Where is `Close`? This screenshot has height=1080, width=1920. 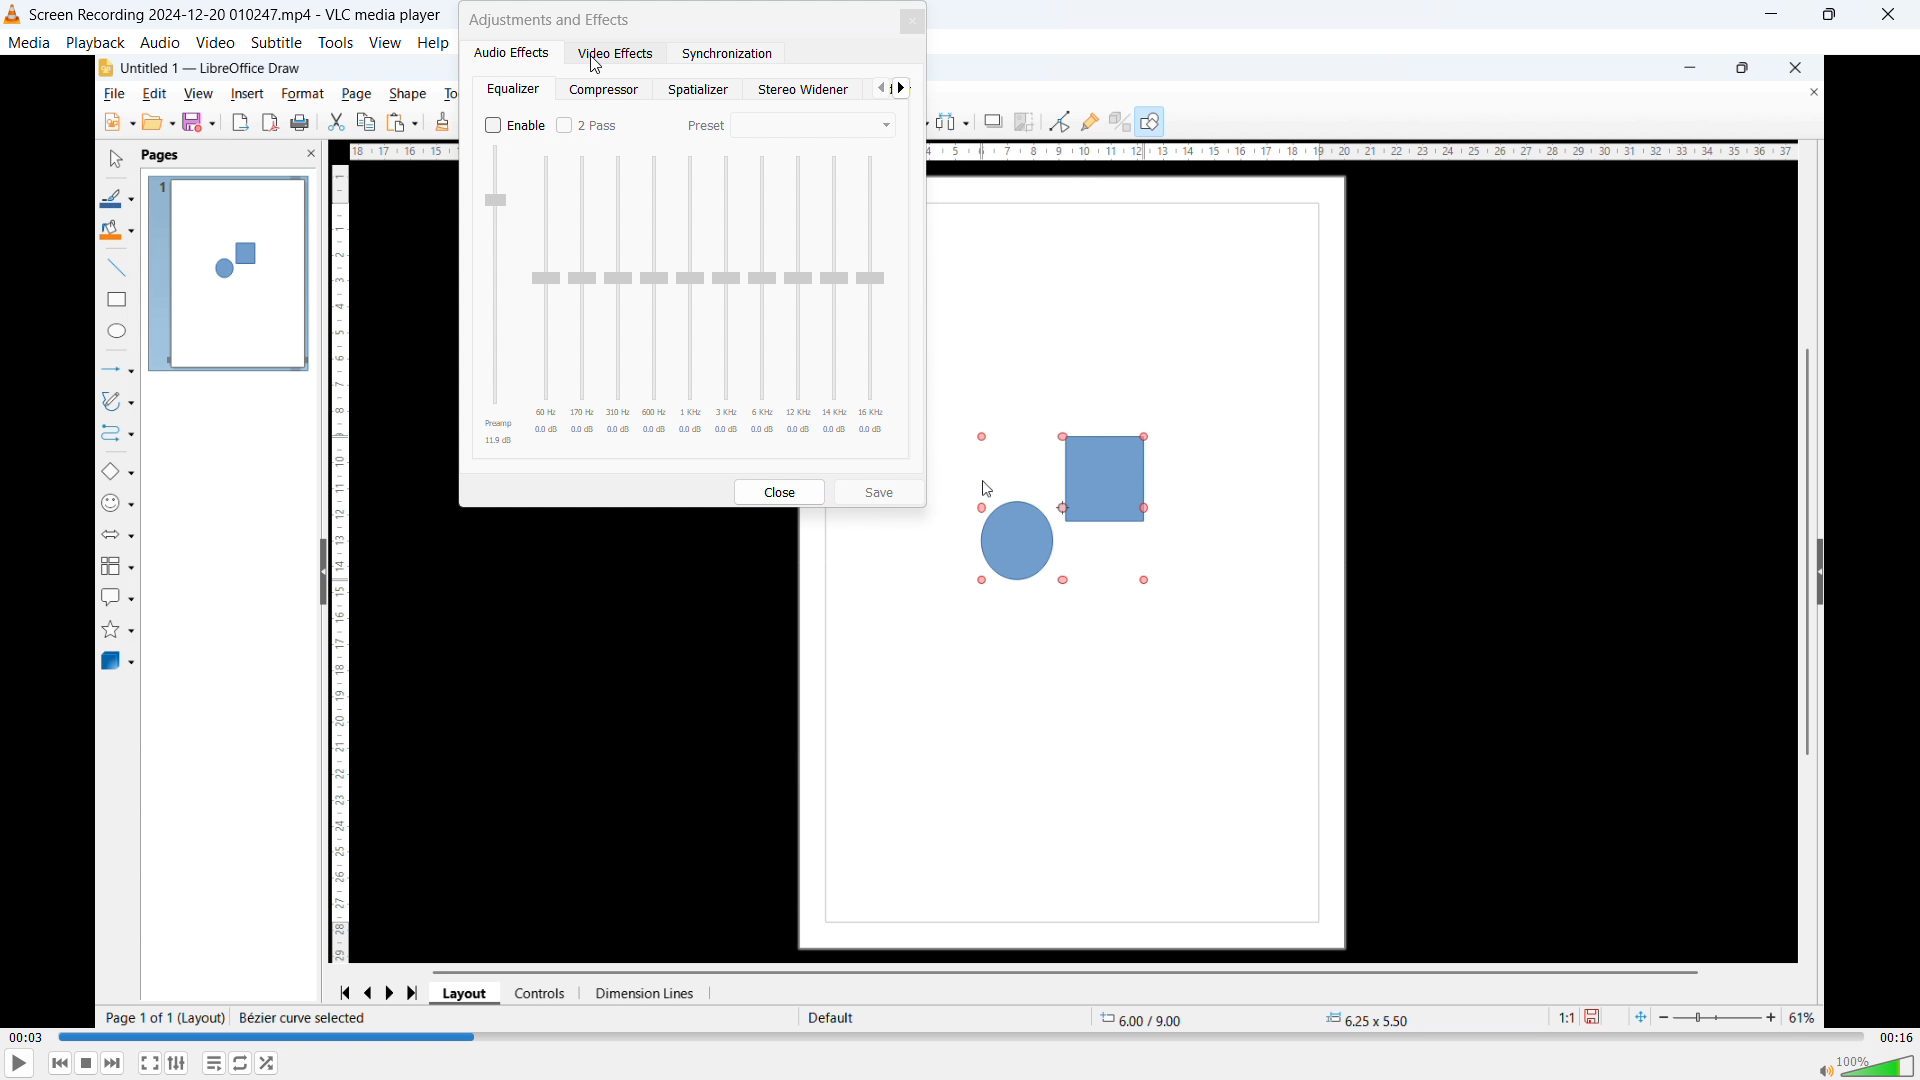
Close is located at coordinates (1892, 14).